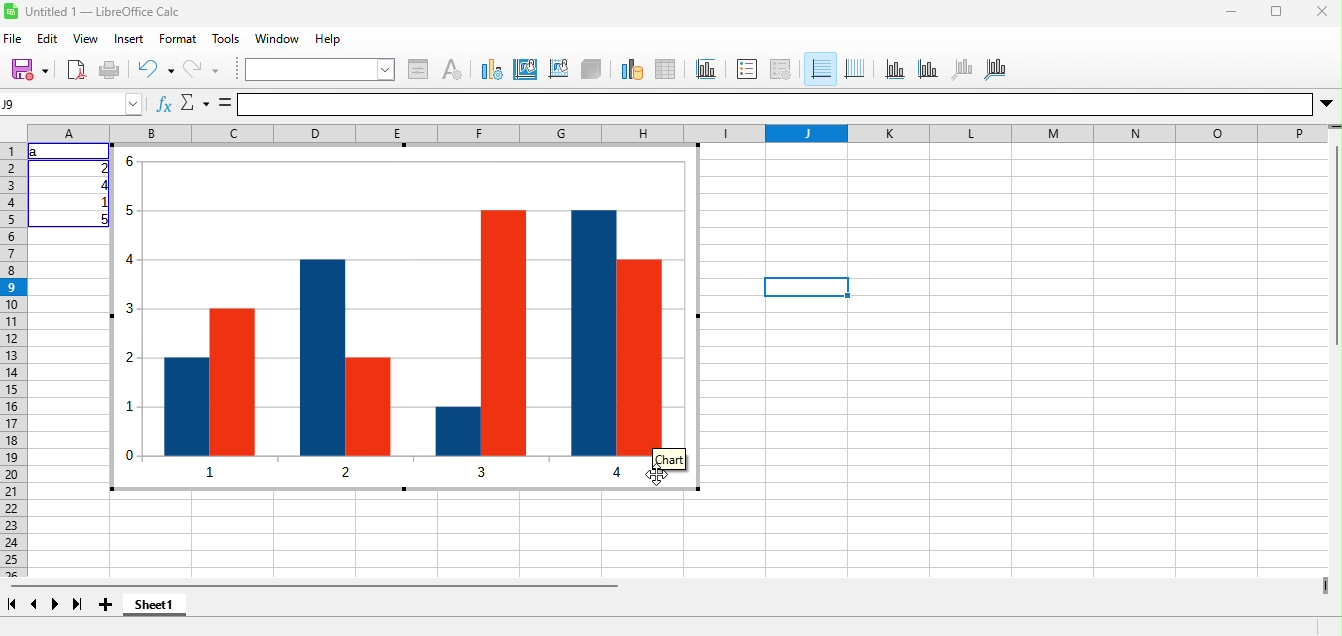 This screenshot has width=1342, height=636. Describe the element at coordinates (103, 219) in the screenshot. I see `5` at that location.